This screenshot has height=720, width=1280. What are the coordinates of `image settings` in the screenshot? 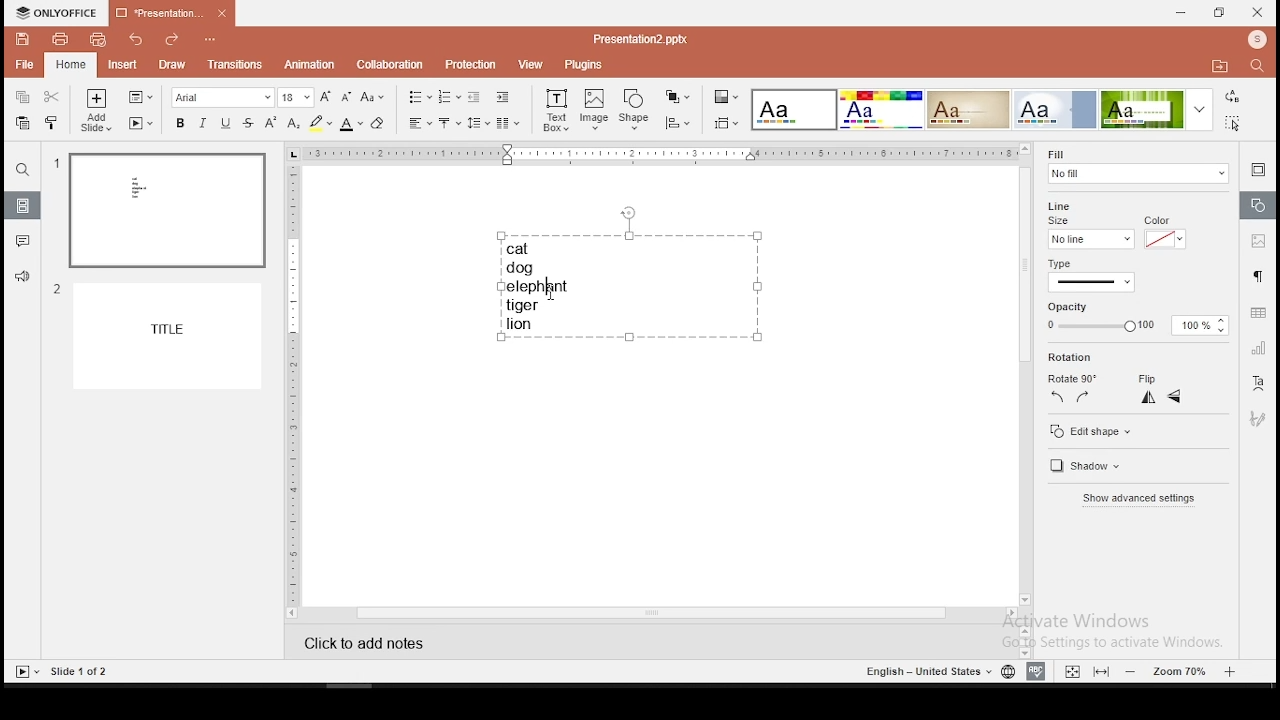 It's located at (1258, 240).